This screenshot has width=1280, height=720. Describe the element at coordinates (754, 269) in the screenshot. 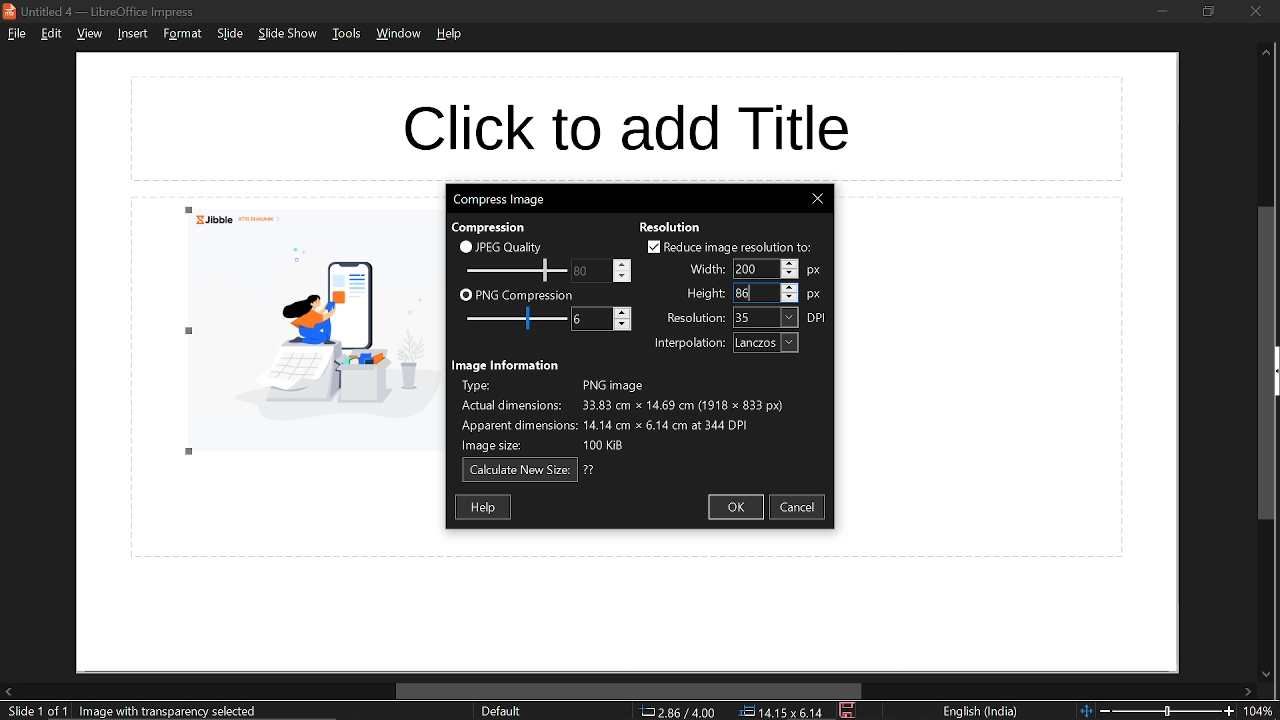

I see ` width` at that location.